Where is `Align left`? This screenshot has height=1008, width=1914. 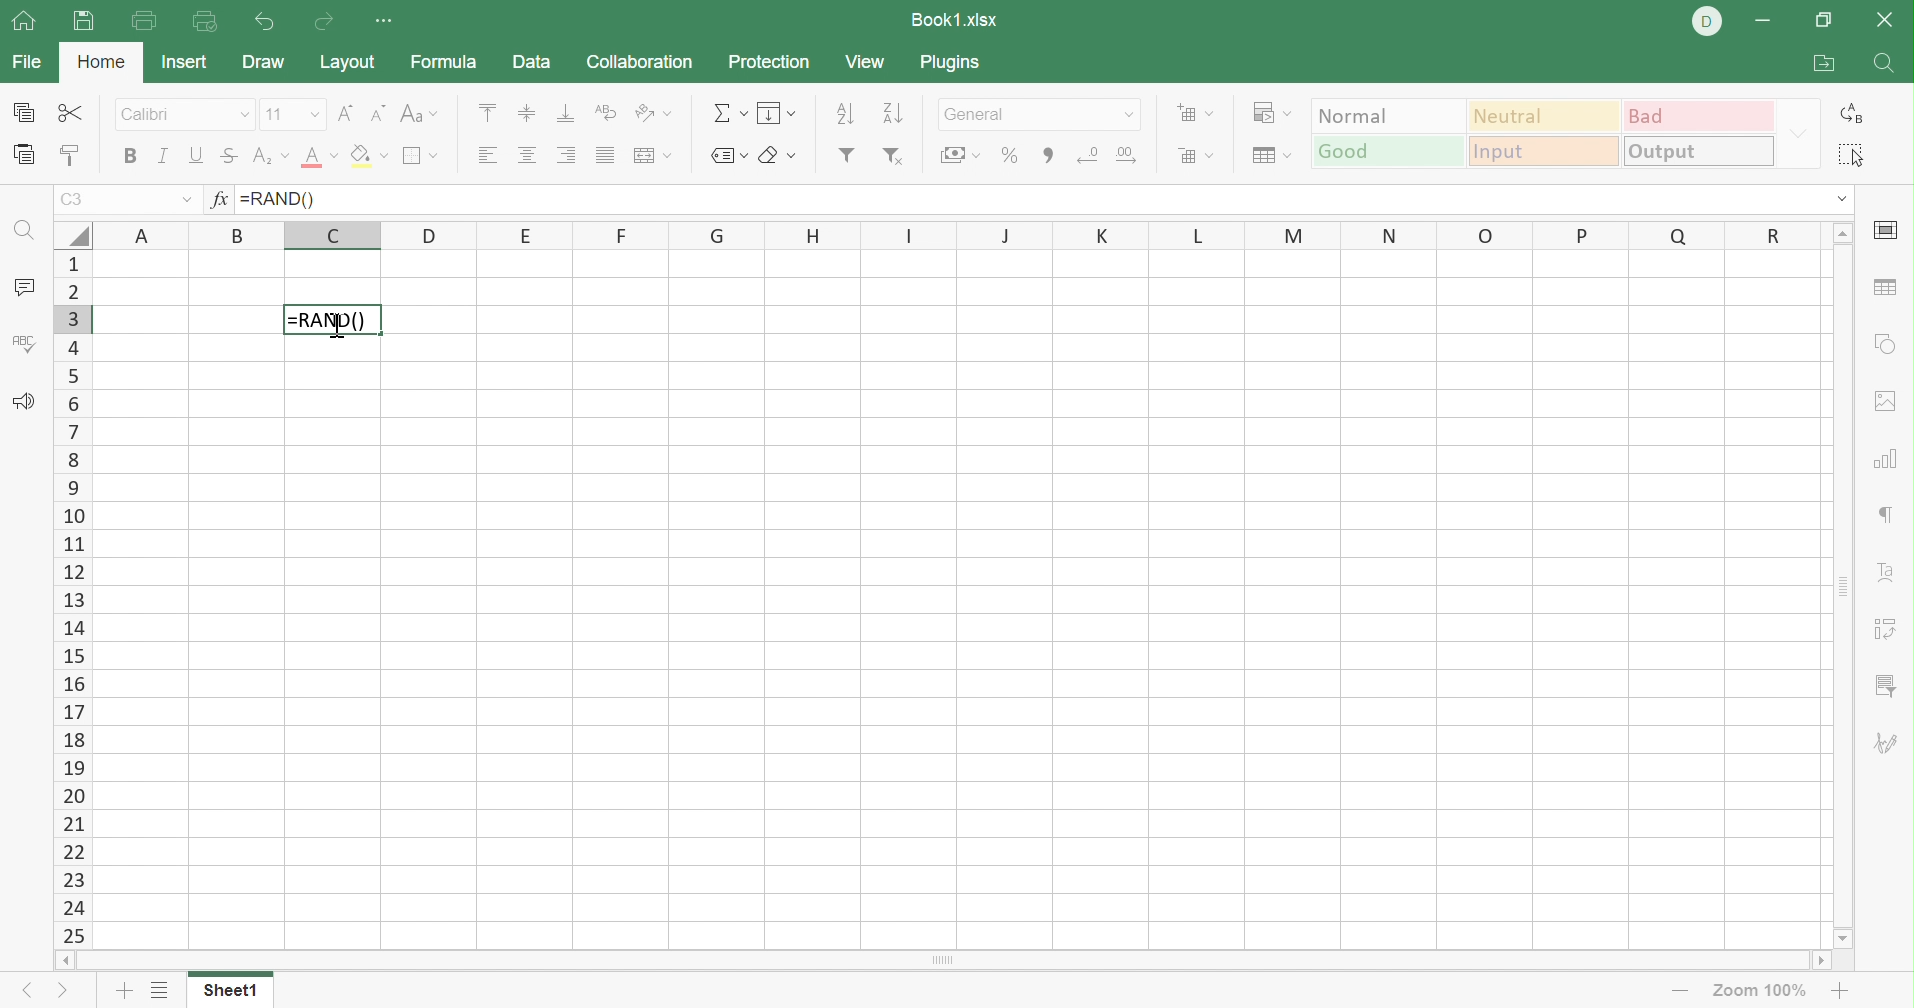 Align left is located at coordinates (487, 155).